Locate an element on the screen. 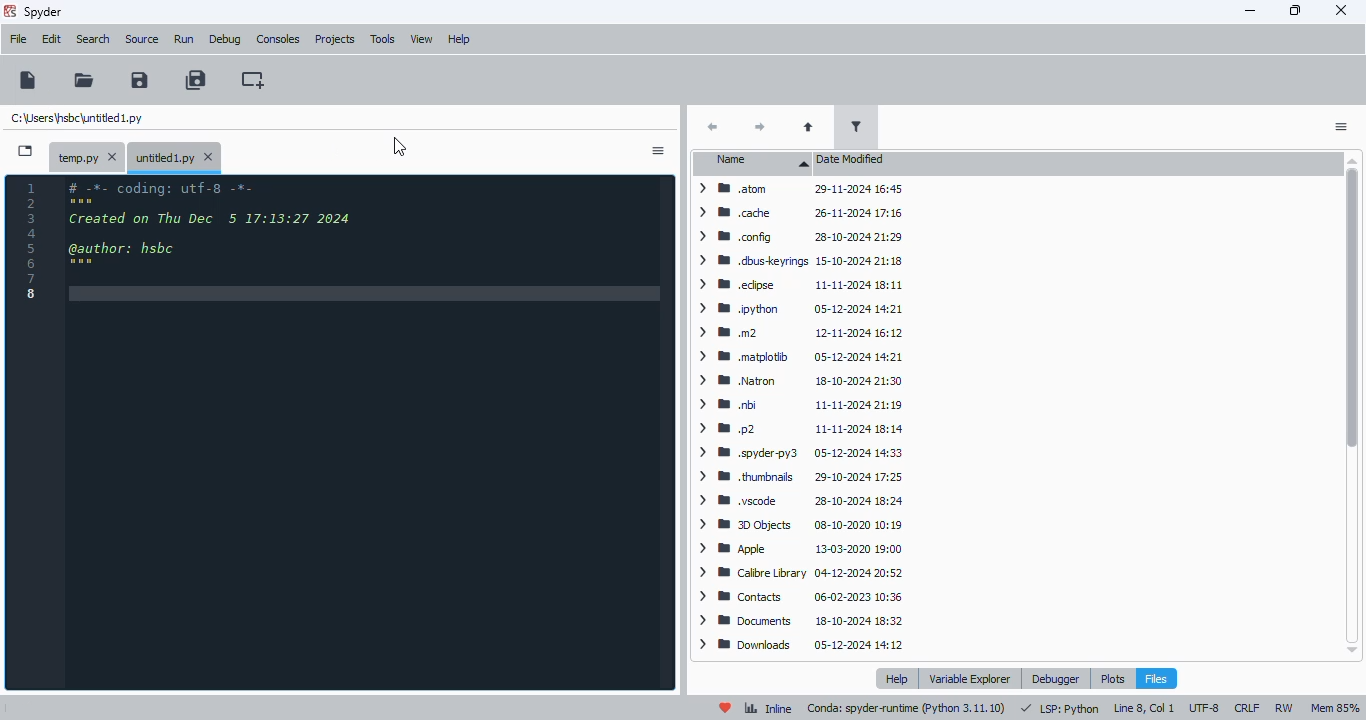 Image resolution: width=1366 pixels, height=720 pixels. save all files is located at coordinates (196, 79).